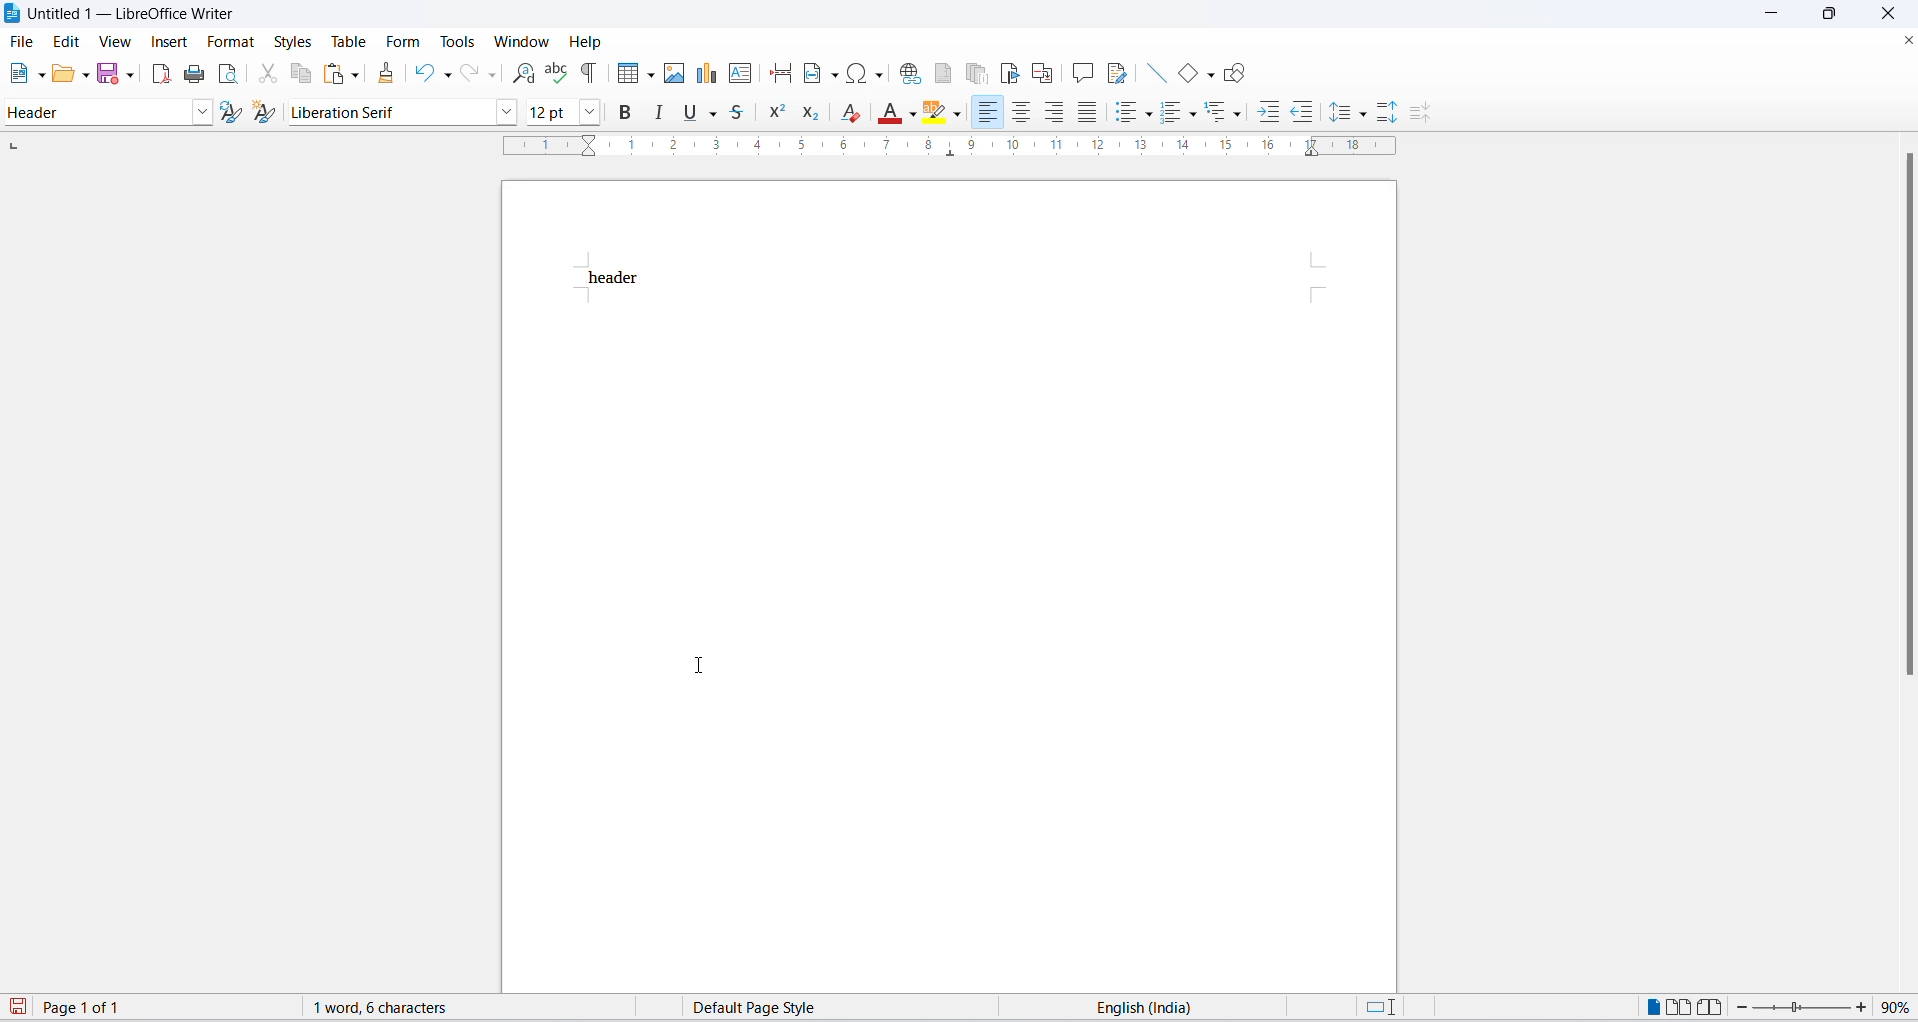  Describe the element at coordinates (1864, 1007) in the screenshot. I see `increase` at that location.